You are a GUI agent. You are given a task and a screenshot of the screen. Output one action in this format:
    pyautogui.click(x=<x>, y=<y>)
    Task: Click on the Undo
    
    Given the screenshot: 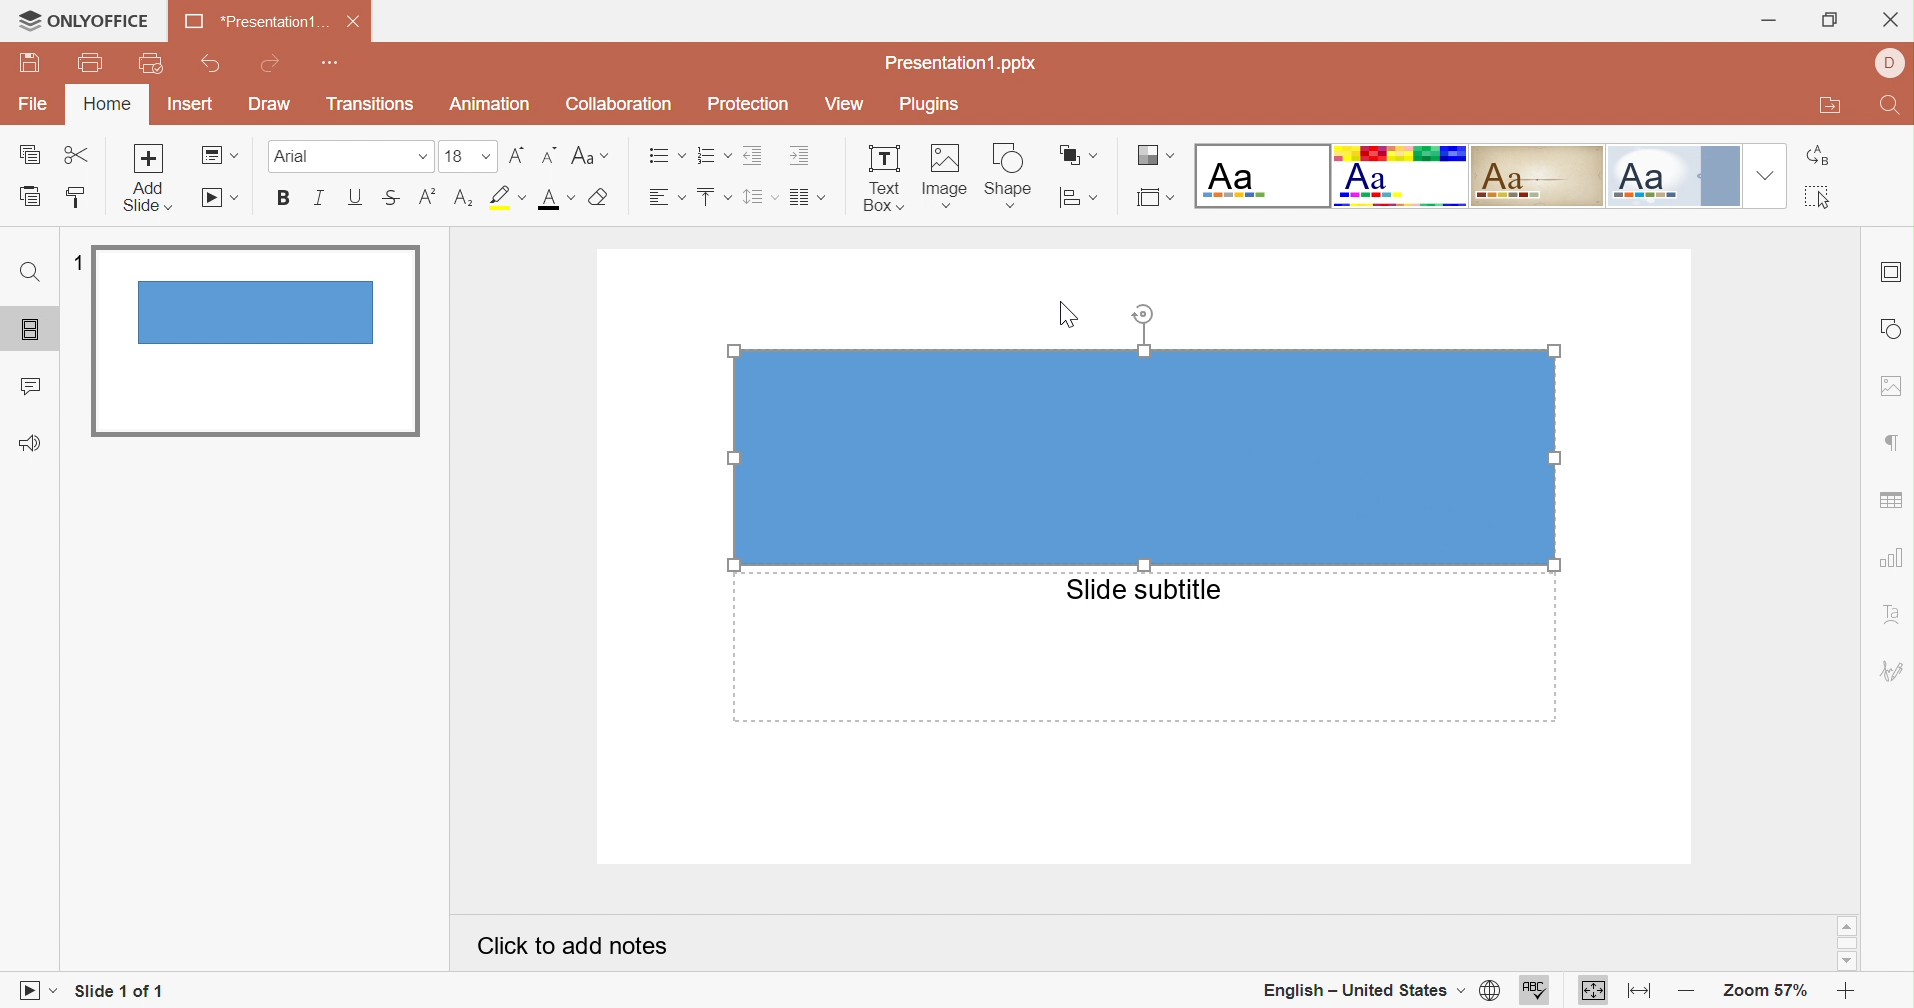 What is the action you would take?
    pyautogui.click(x=213, y=64)
    